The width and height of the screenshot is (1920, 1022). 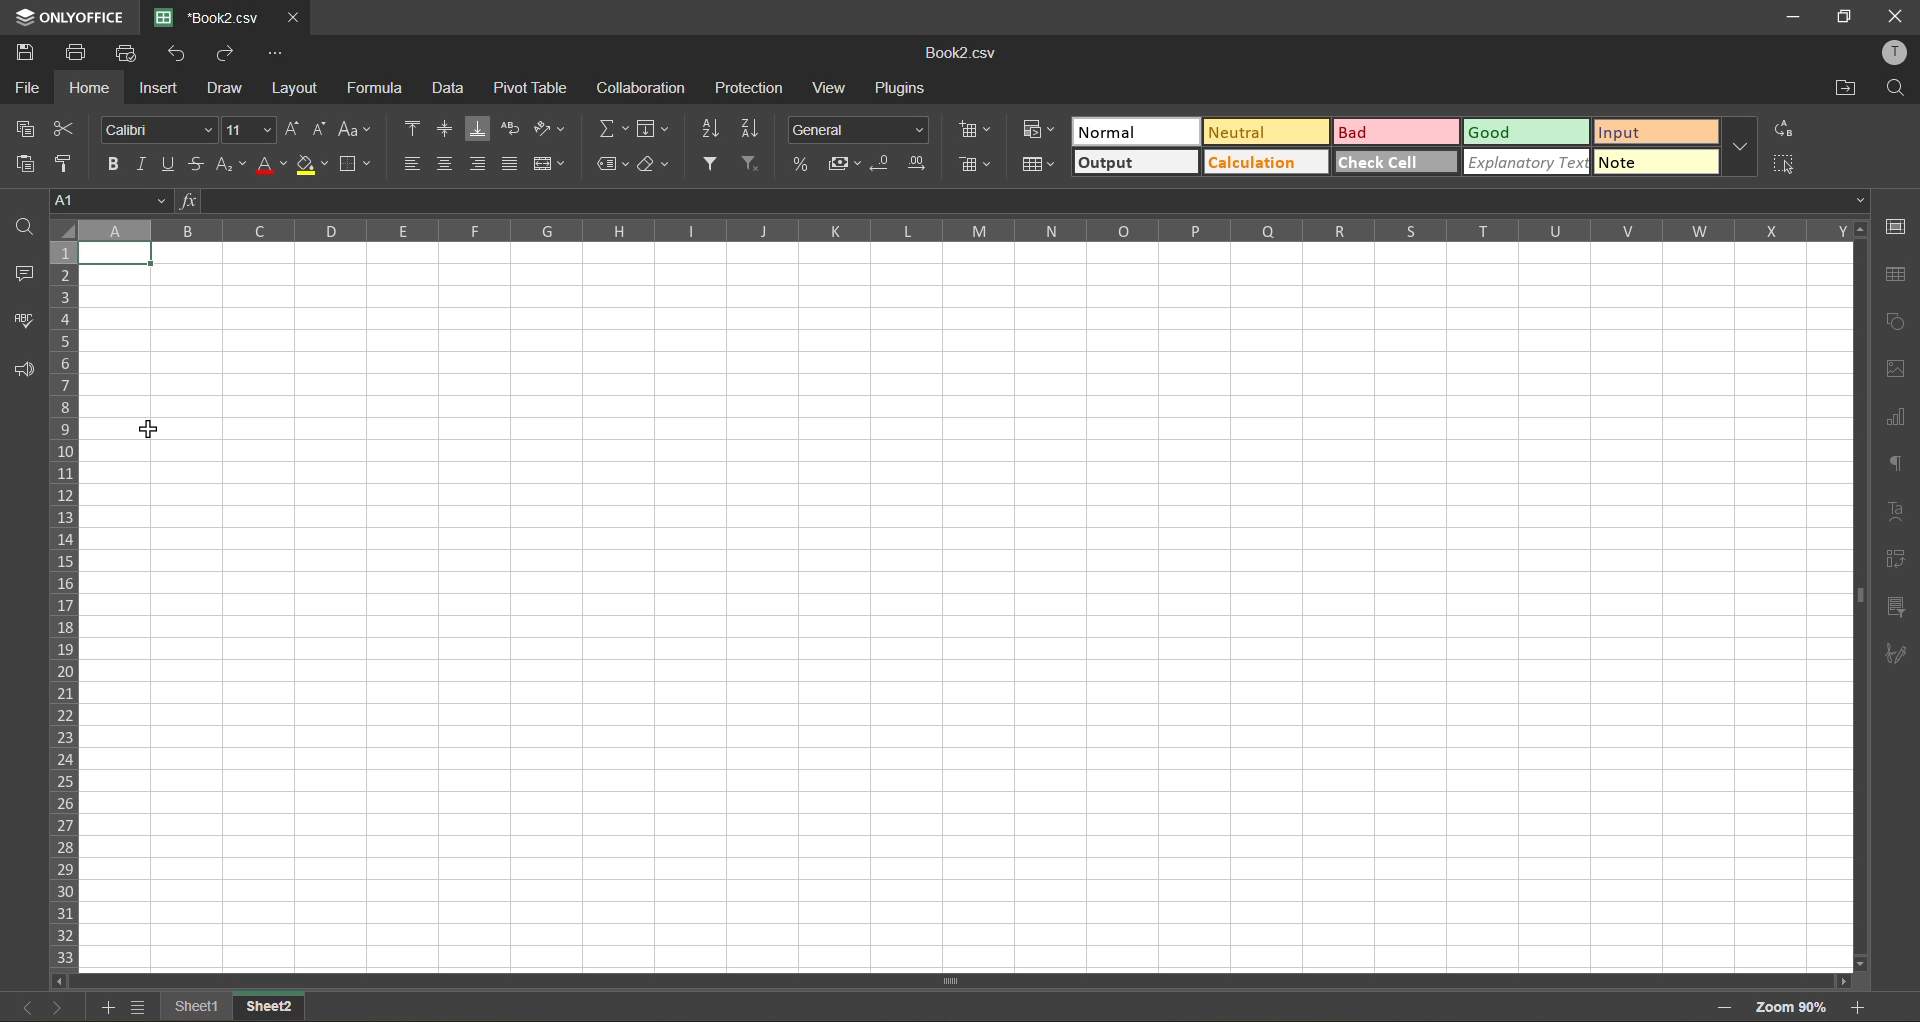 What do you see at coordinates (455, 88) in the screenshot?
I see `data` at bounding box center [455, 88].